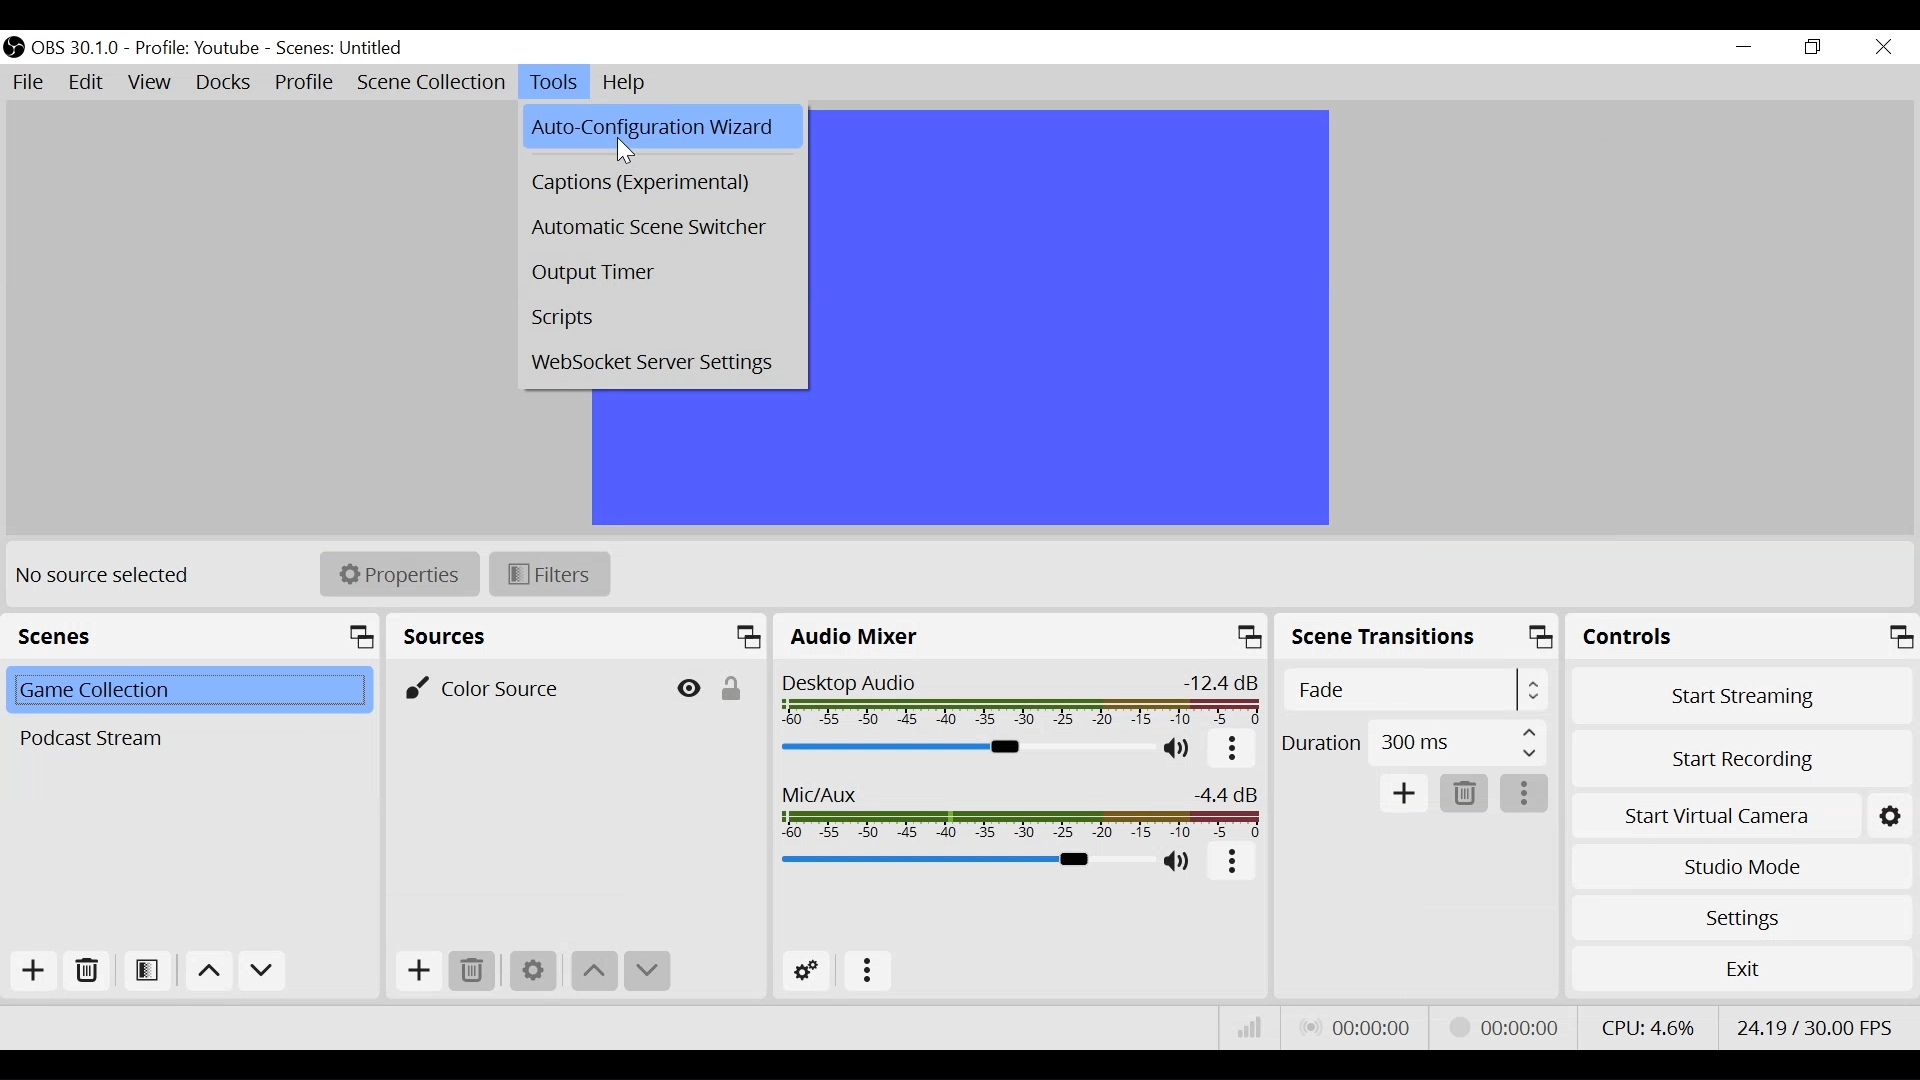  I want to click on (un)mute, so click(1178, 750).